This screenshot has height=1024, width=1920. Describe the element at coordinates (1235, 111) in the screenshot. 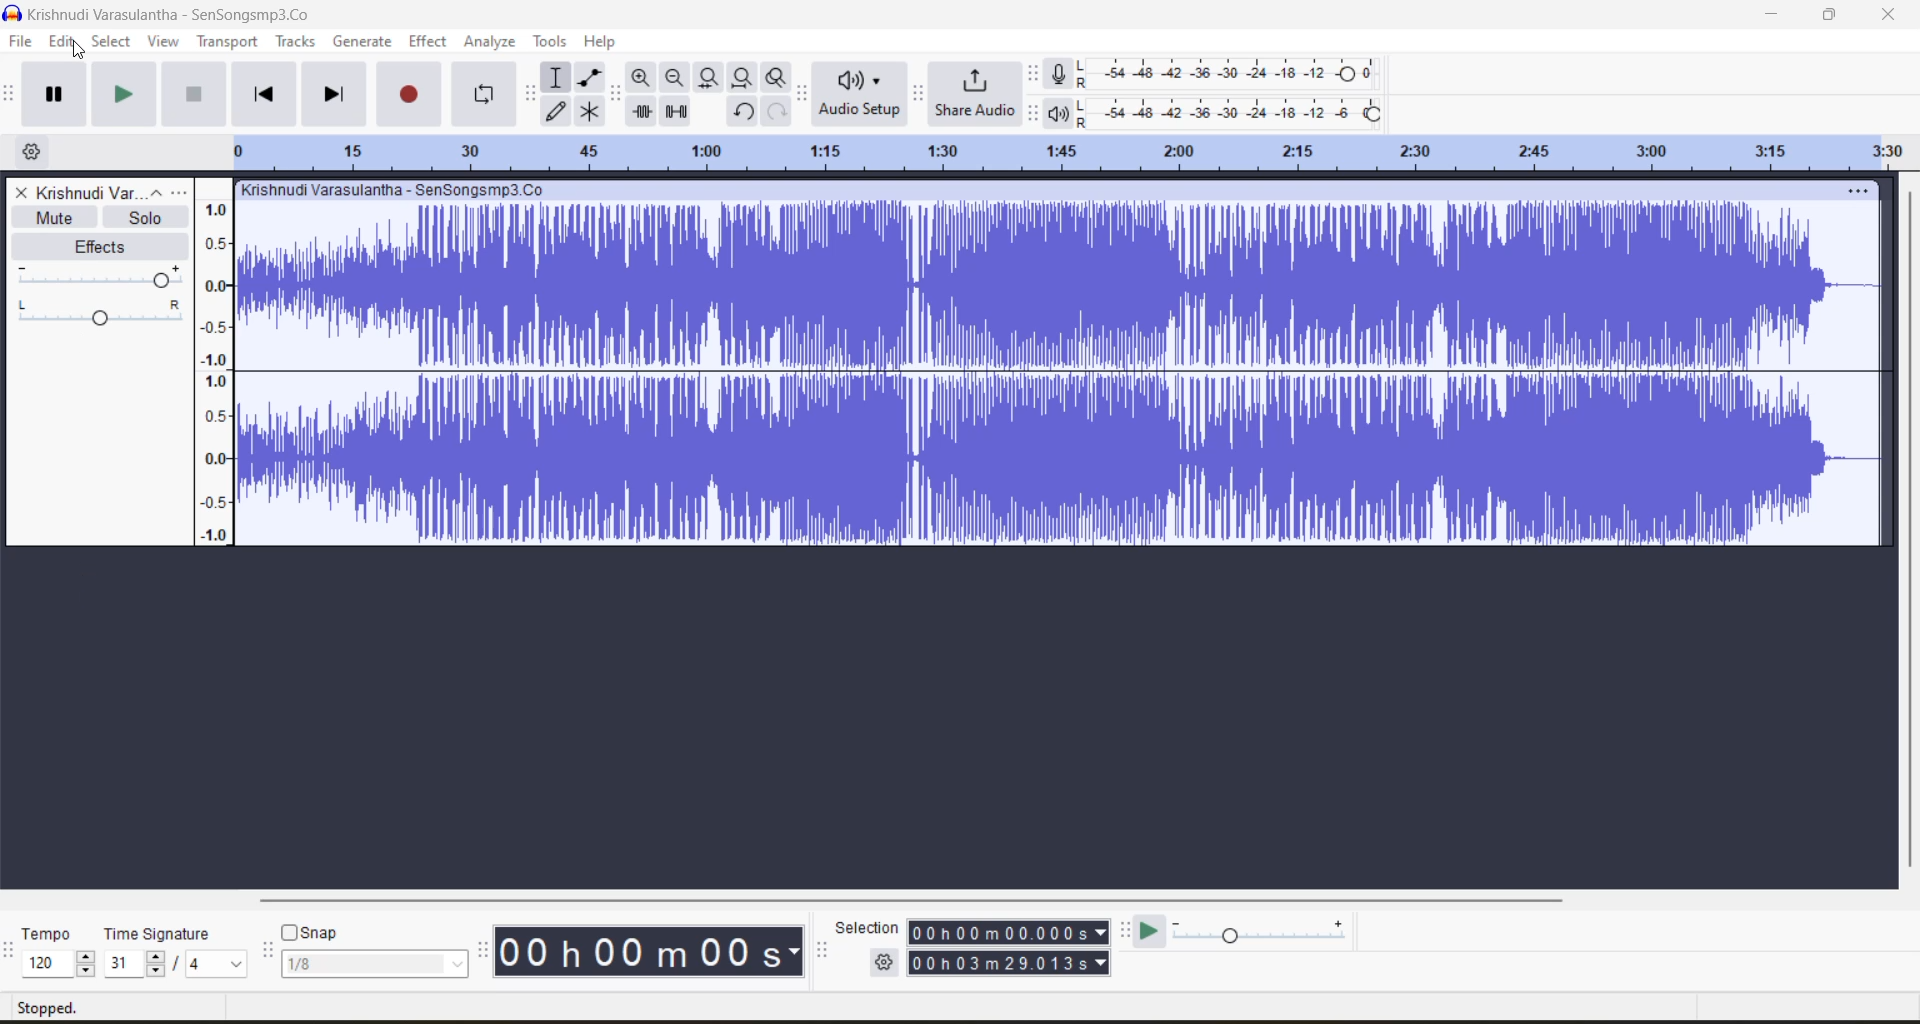

I see `playback level` at that location.